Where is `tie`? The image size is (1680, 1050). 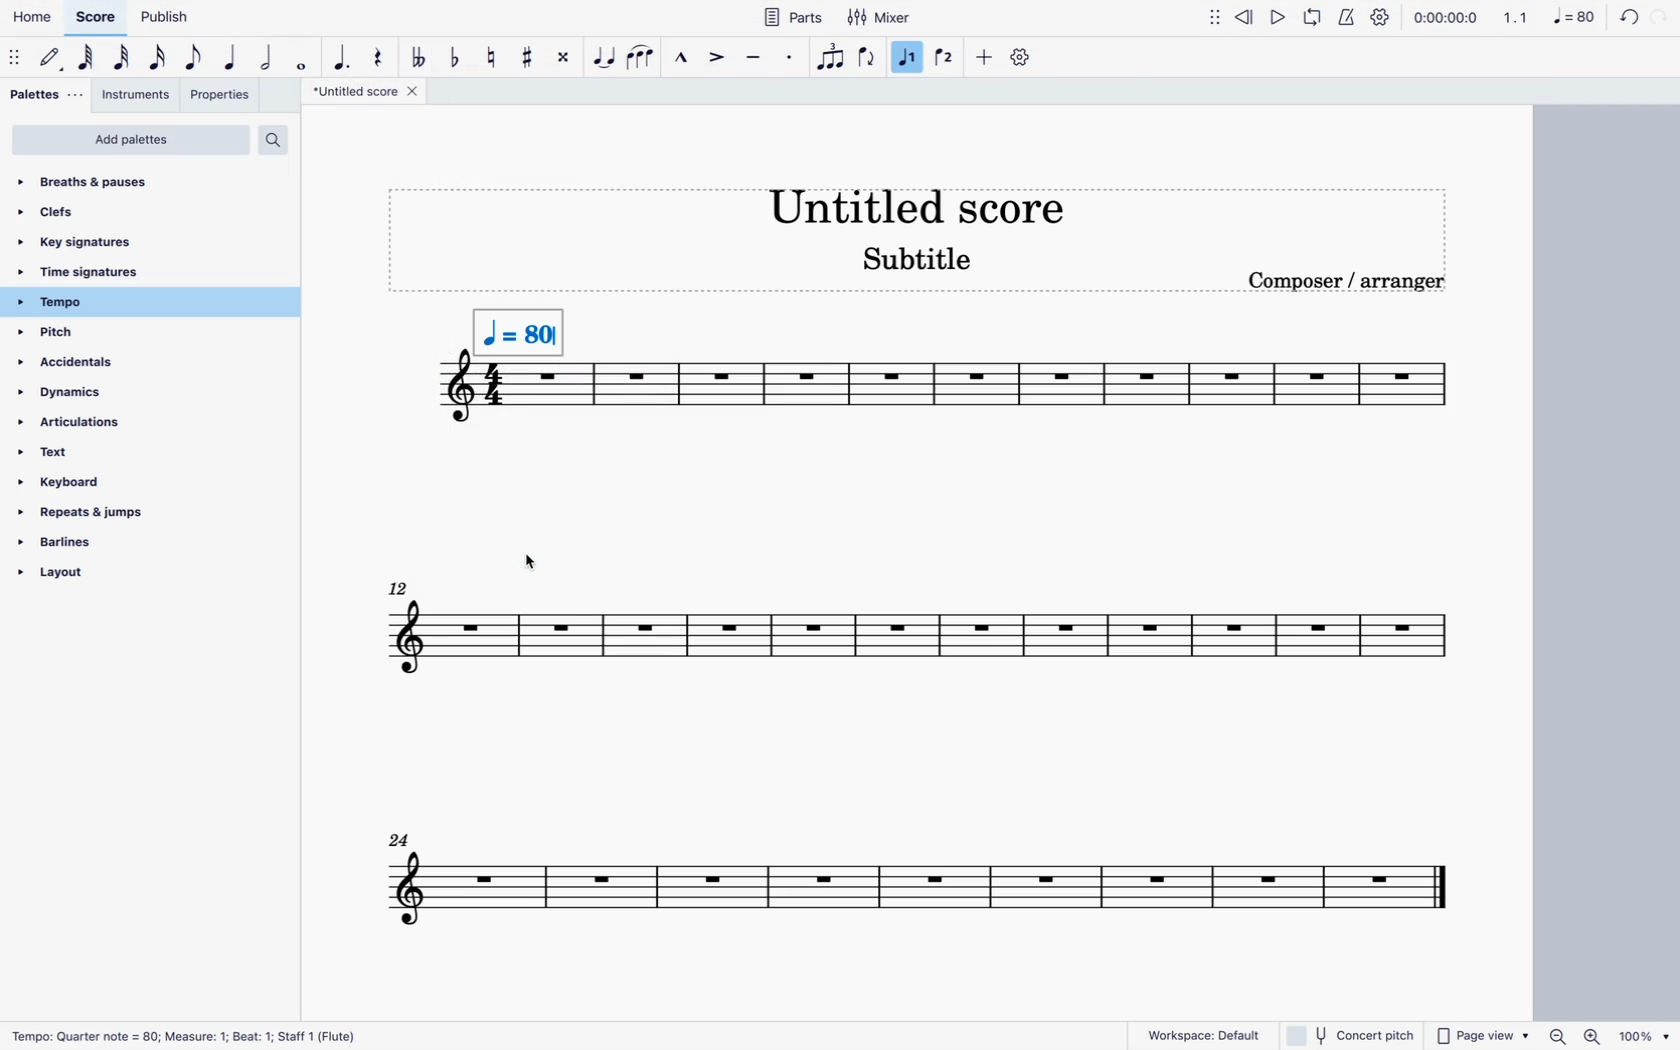
tie is located at coordinates (602, 57).